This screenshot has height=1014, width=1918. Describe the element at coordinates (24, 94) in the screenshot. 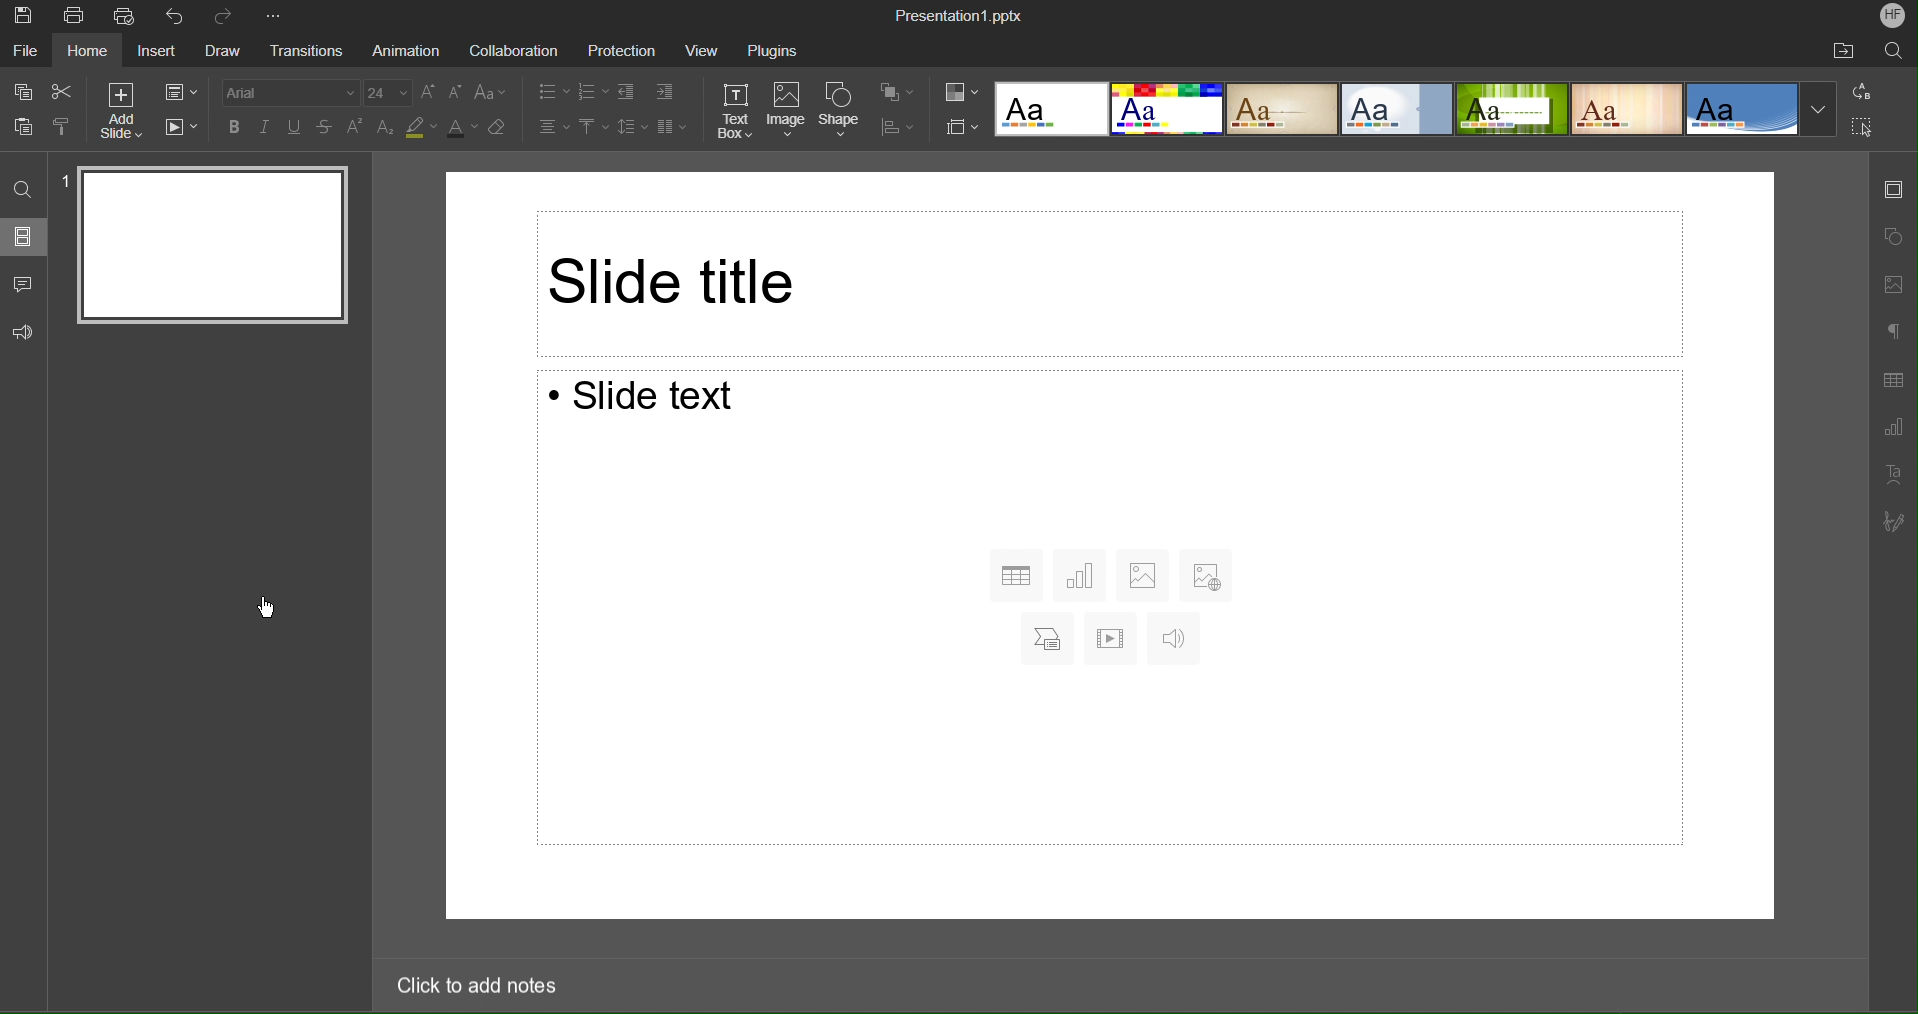

I see `copy` at that location.